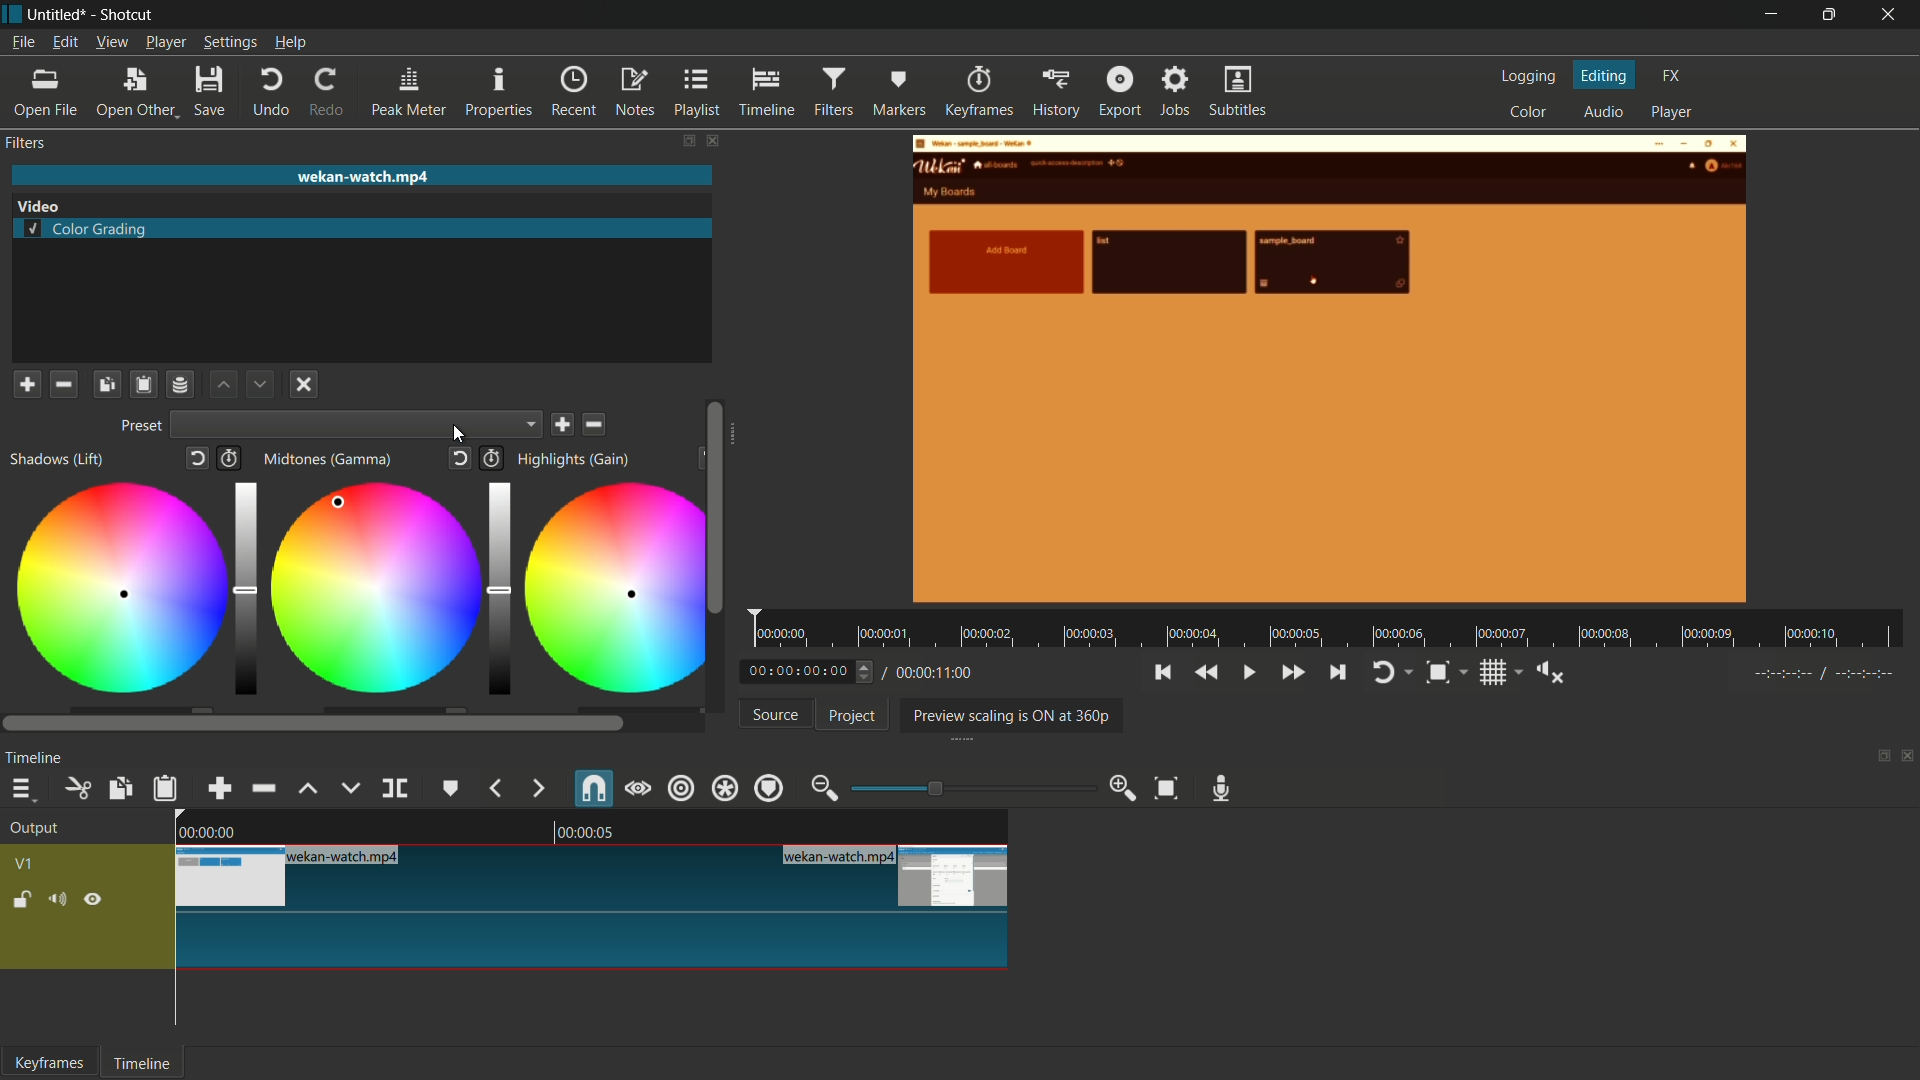  Describe the element at coordinates (603, 833) in the screenshot. I see `00.00.05` at that location.